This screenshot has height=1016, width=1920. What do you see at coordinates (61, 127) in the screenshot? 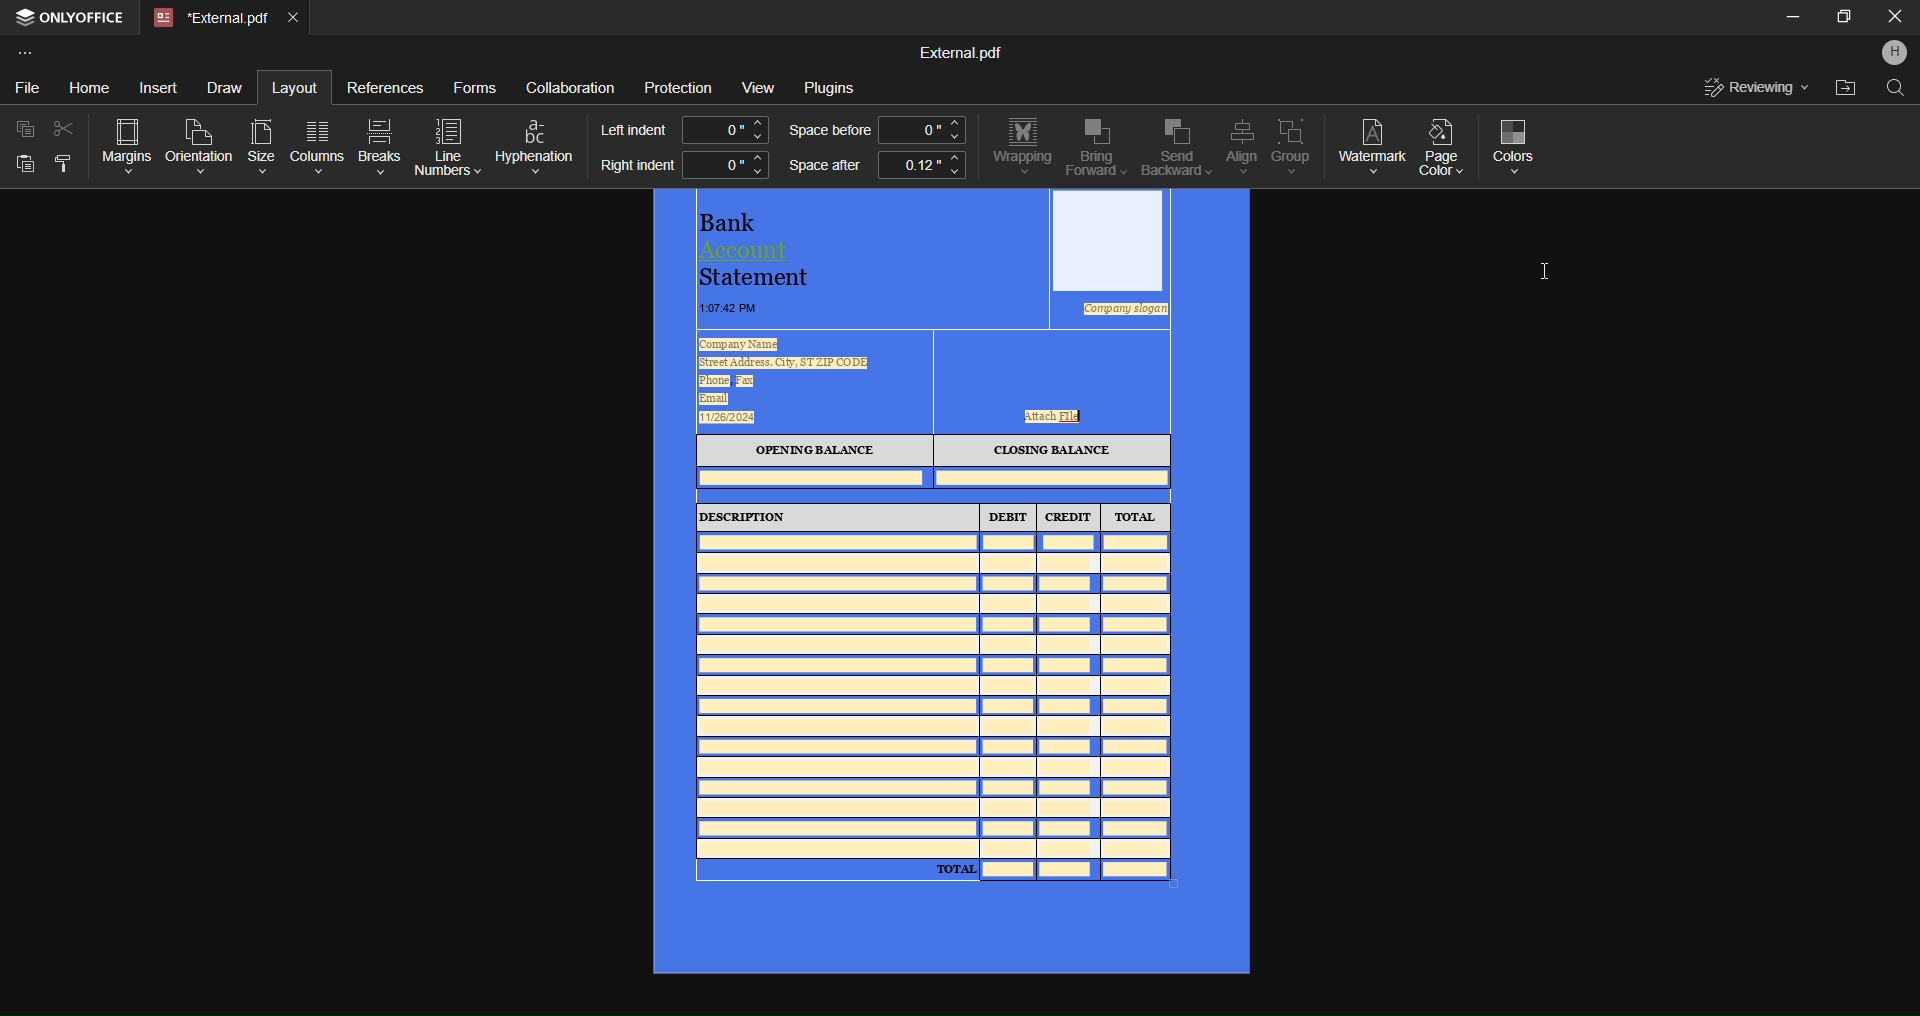
I see `Cut` at bounding box center [61, 127].